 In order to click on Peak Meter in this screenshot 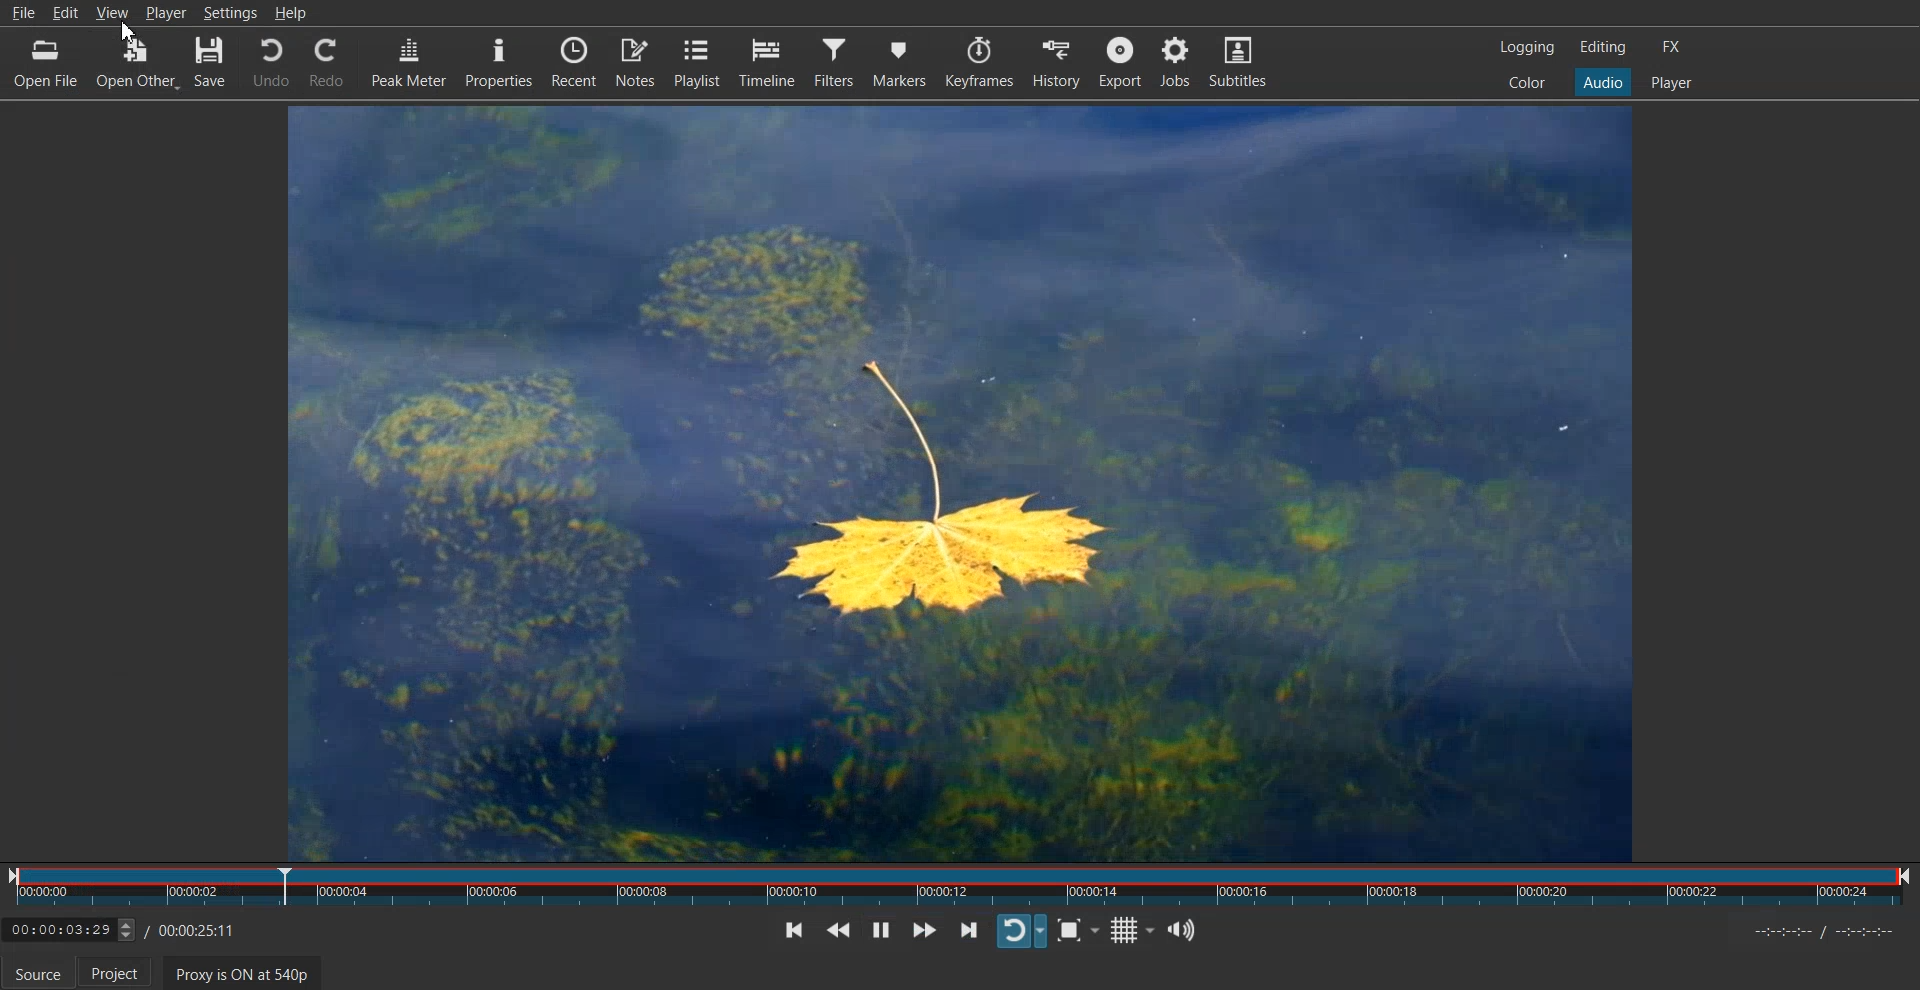, I will do `click(406, 62)`.